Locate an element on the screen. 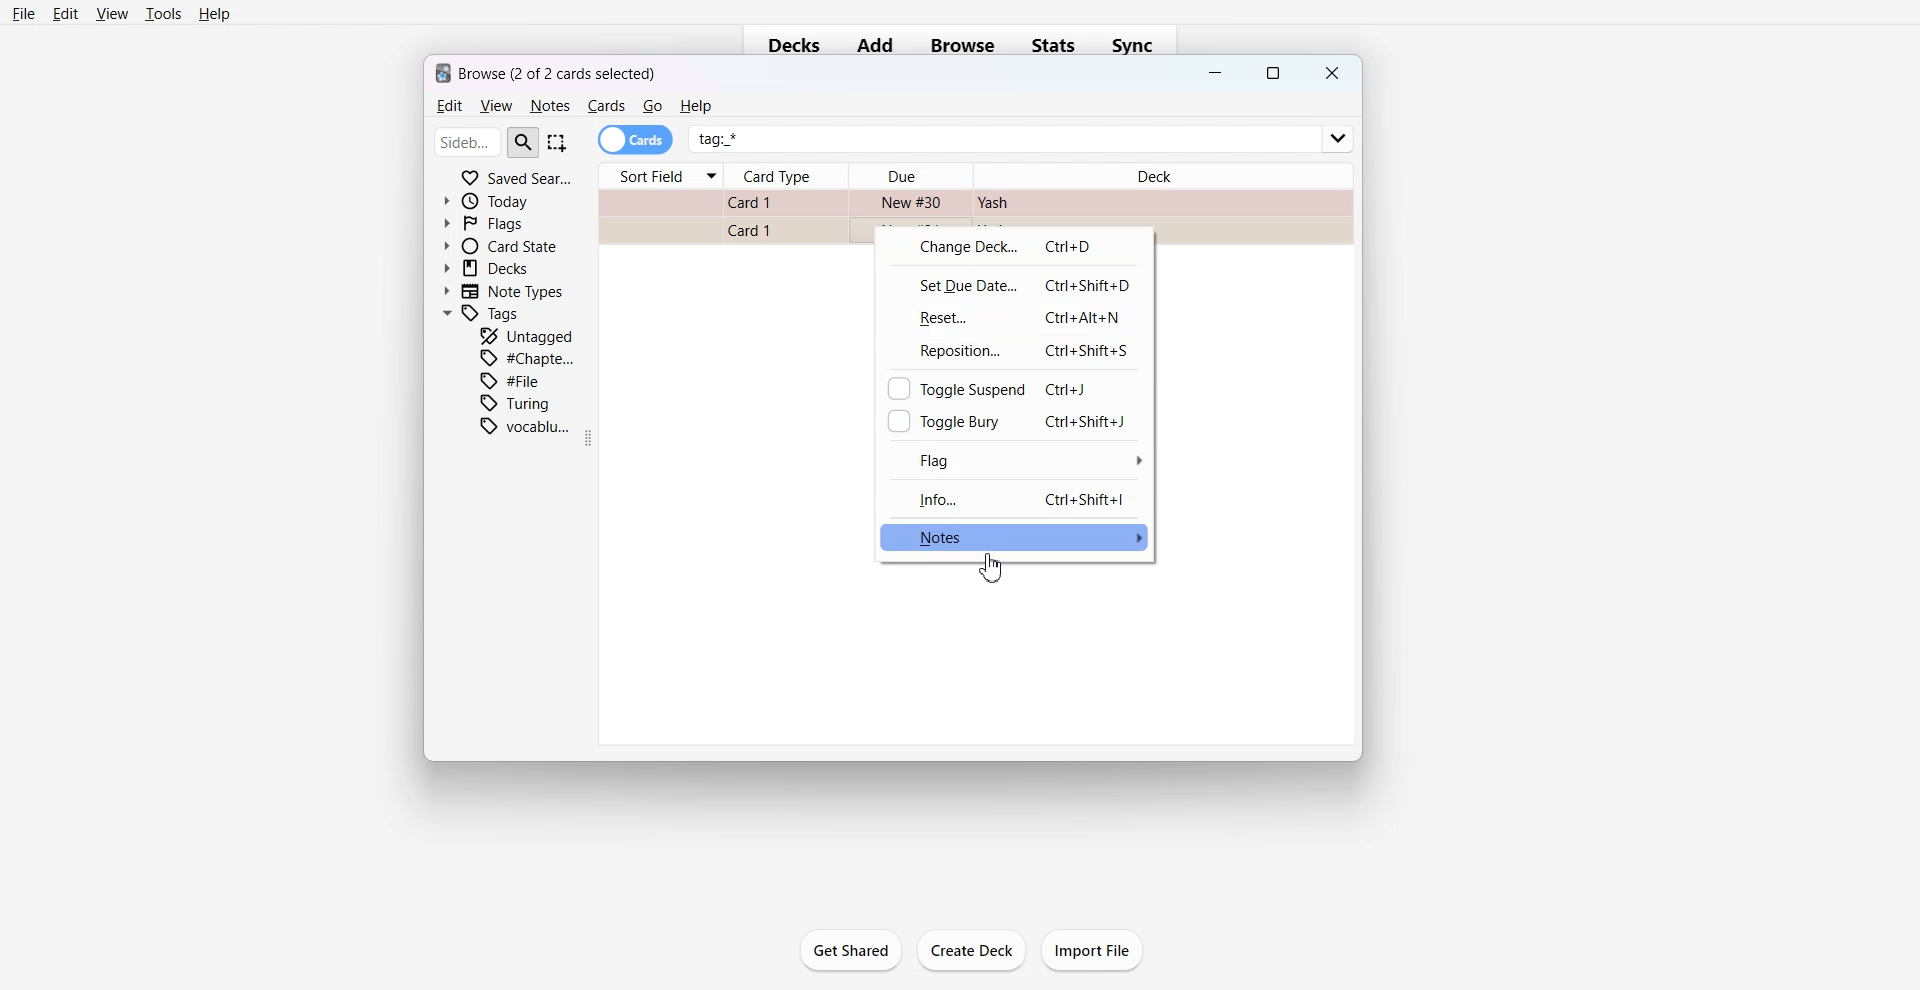  Toggle Bury is located at coordinates (1012, 420).